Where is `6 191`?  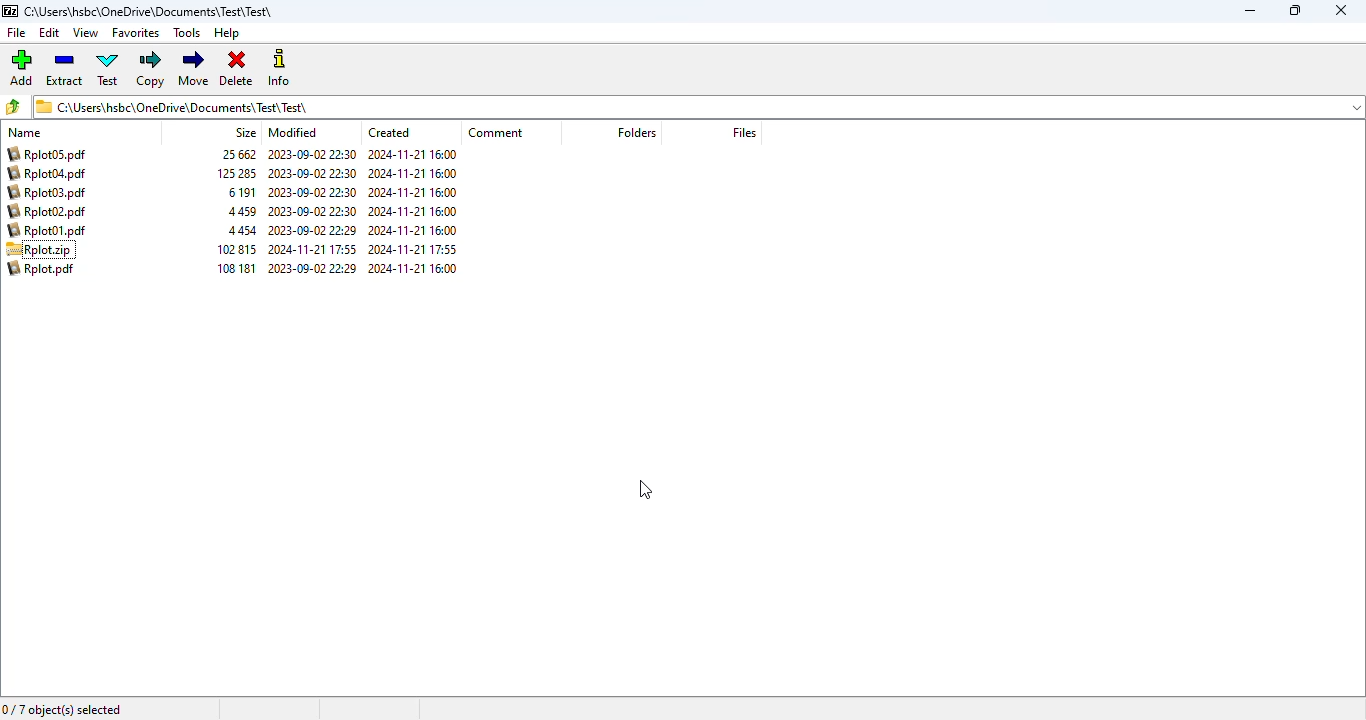
6 191 is located at coordinates (242, 193).